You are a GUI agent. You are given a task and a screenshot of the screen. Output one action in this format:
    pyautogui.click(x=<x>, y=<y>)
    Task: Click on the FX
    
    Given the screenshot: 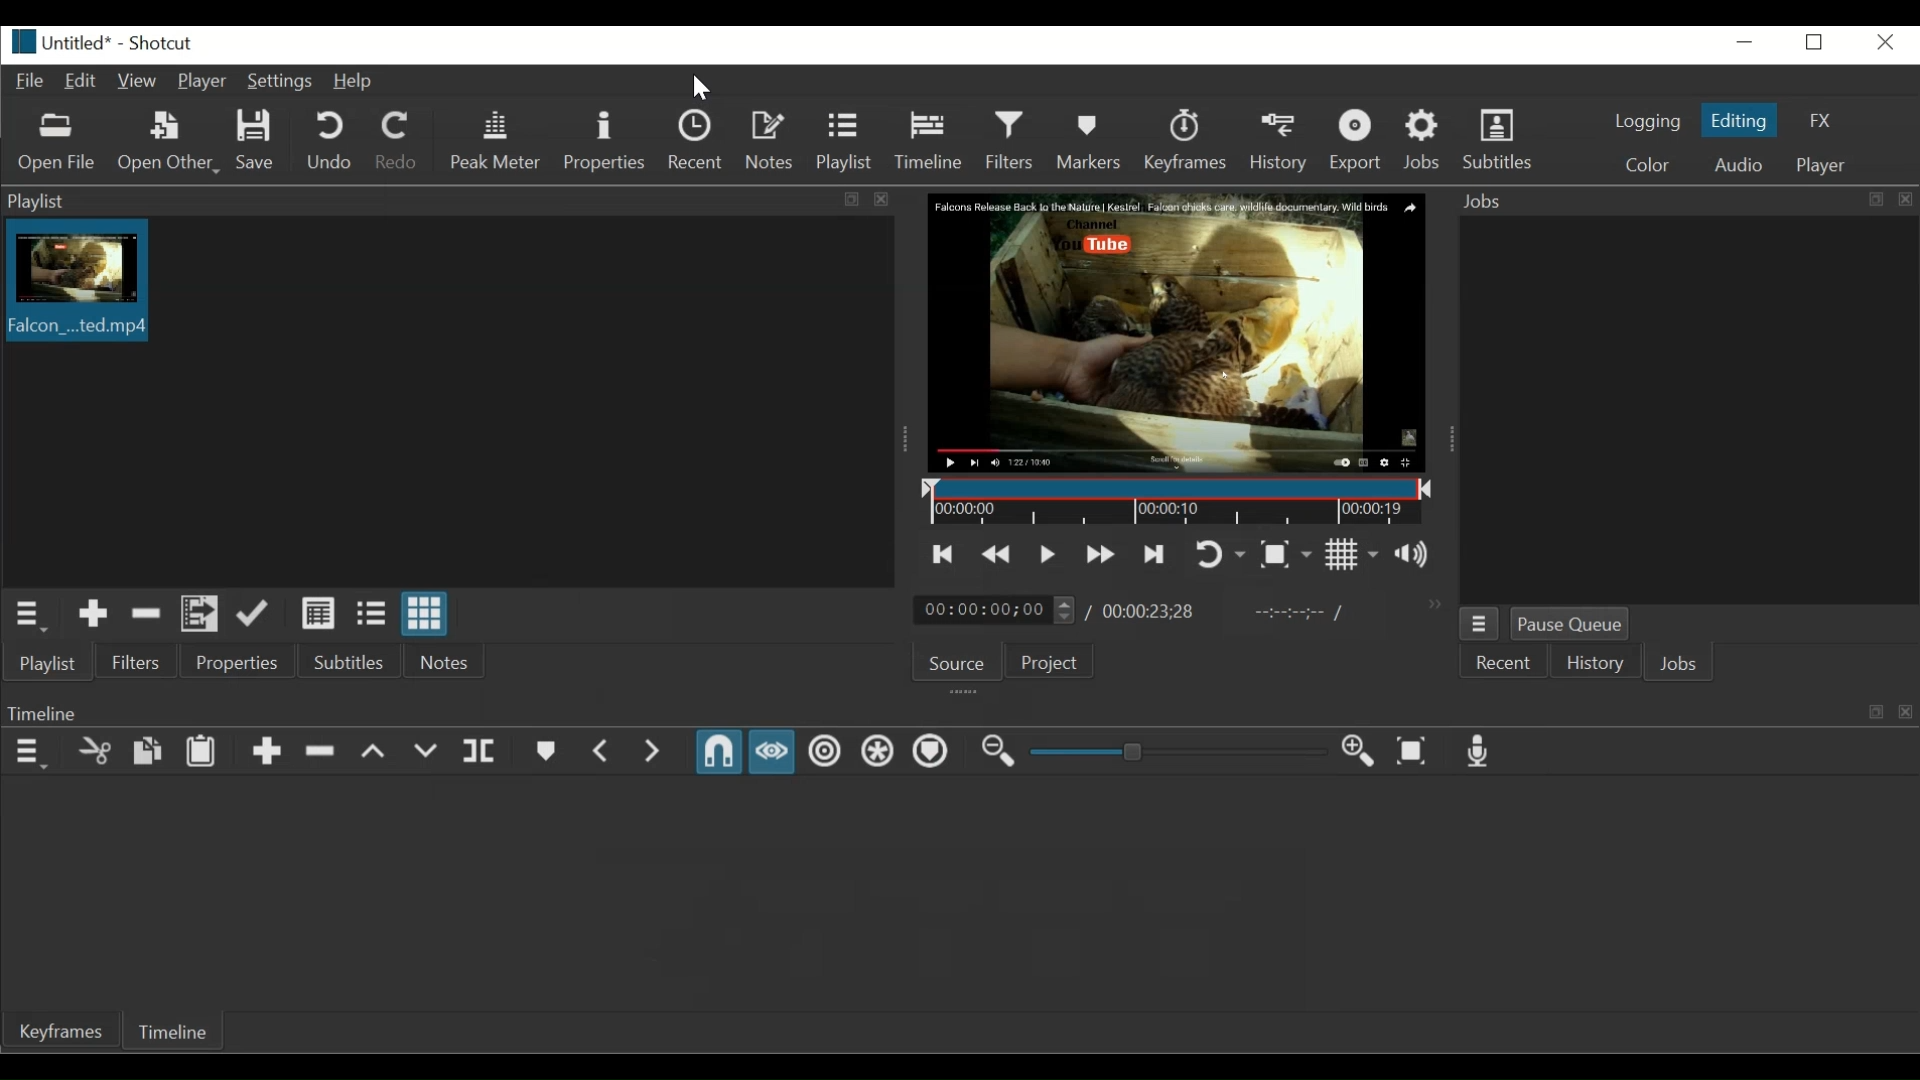 What is the action you would take?
    pyautogui.click(x=1821, y=120)
    